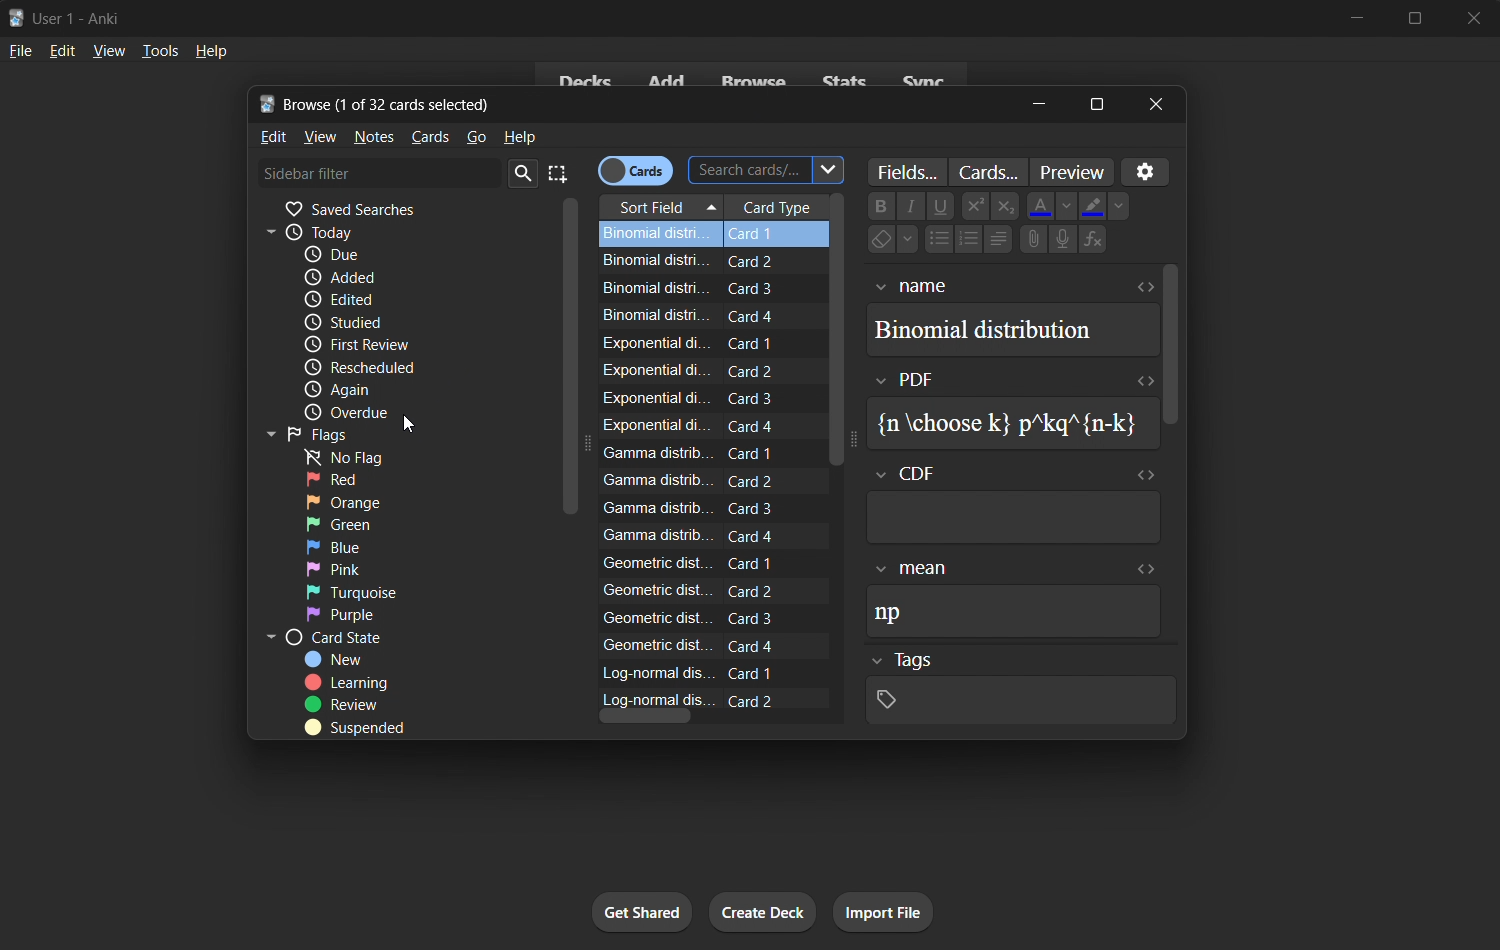 This screenshot has height=950, width=1500. Describe the element at coordinates (766, 453) in the screenshot. I see `Card 1` at that location.